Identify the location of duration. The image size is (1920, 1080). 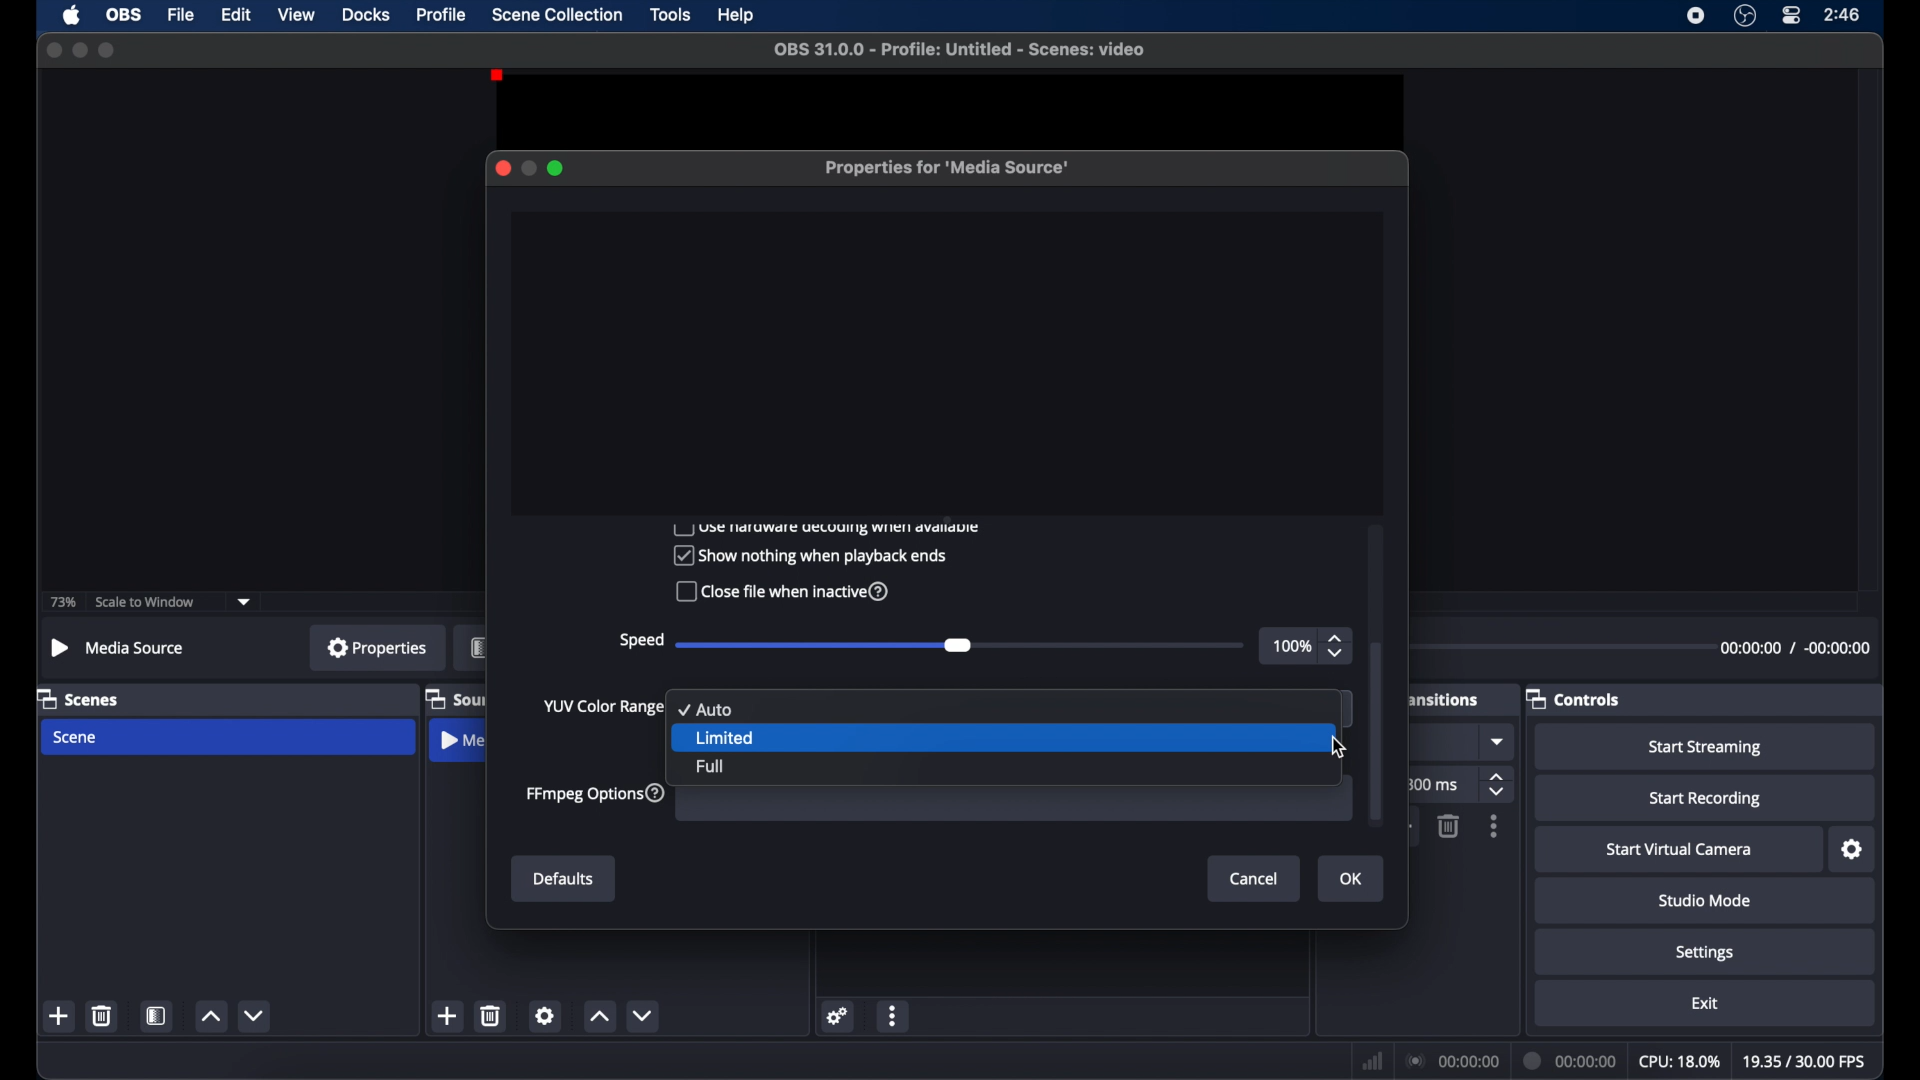
(1795, 647).